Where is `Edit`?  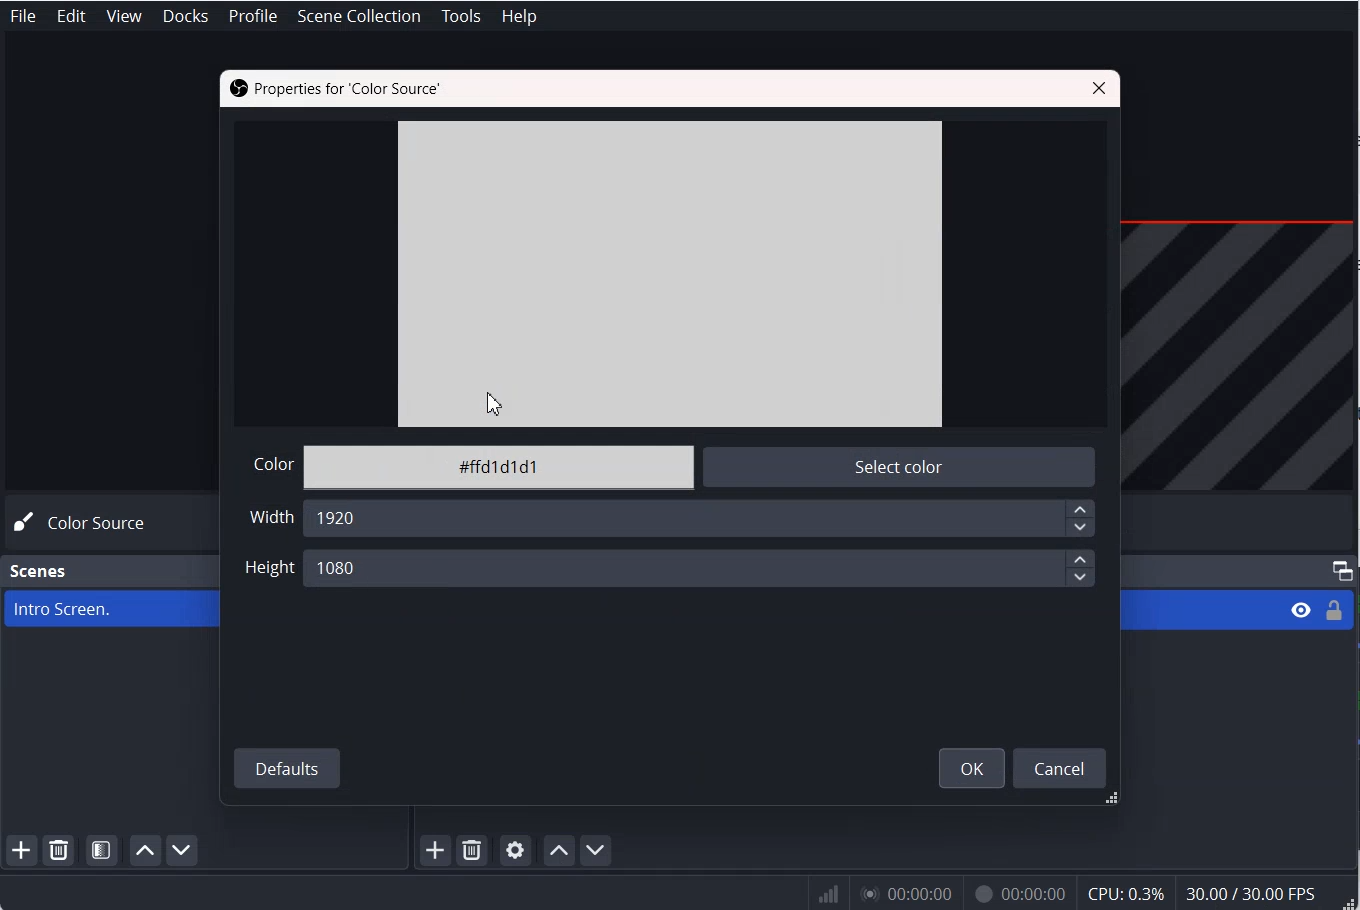
Edit is located at coordinates (72, 16).